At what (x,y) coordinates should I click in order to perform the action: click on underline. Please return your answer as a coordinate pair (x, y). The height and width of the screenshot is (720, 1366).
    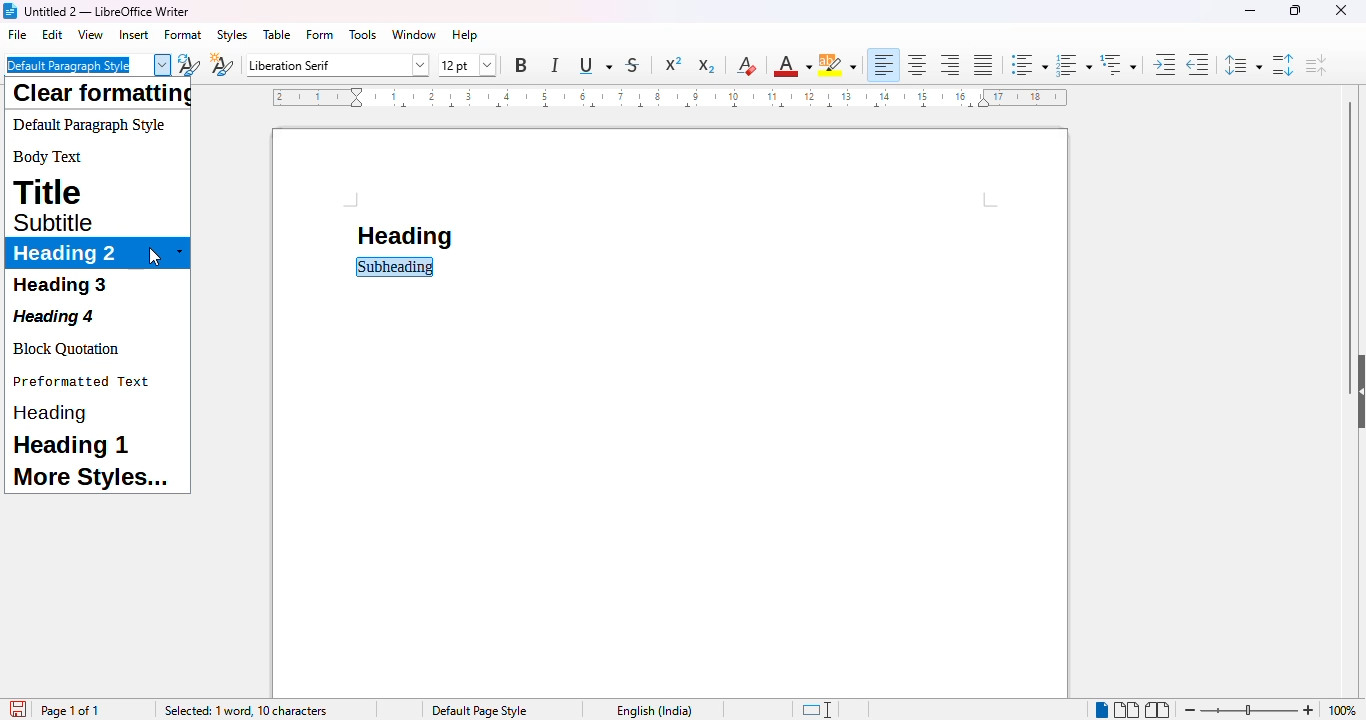
    Looking at the image, I should click on (593, 66).